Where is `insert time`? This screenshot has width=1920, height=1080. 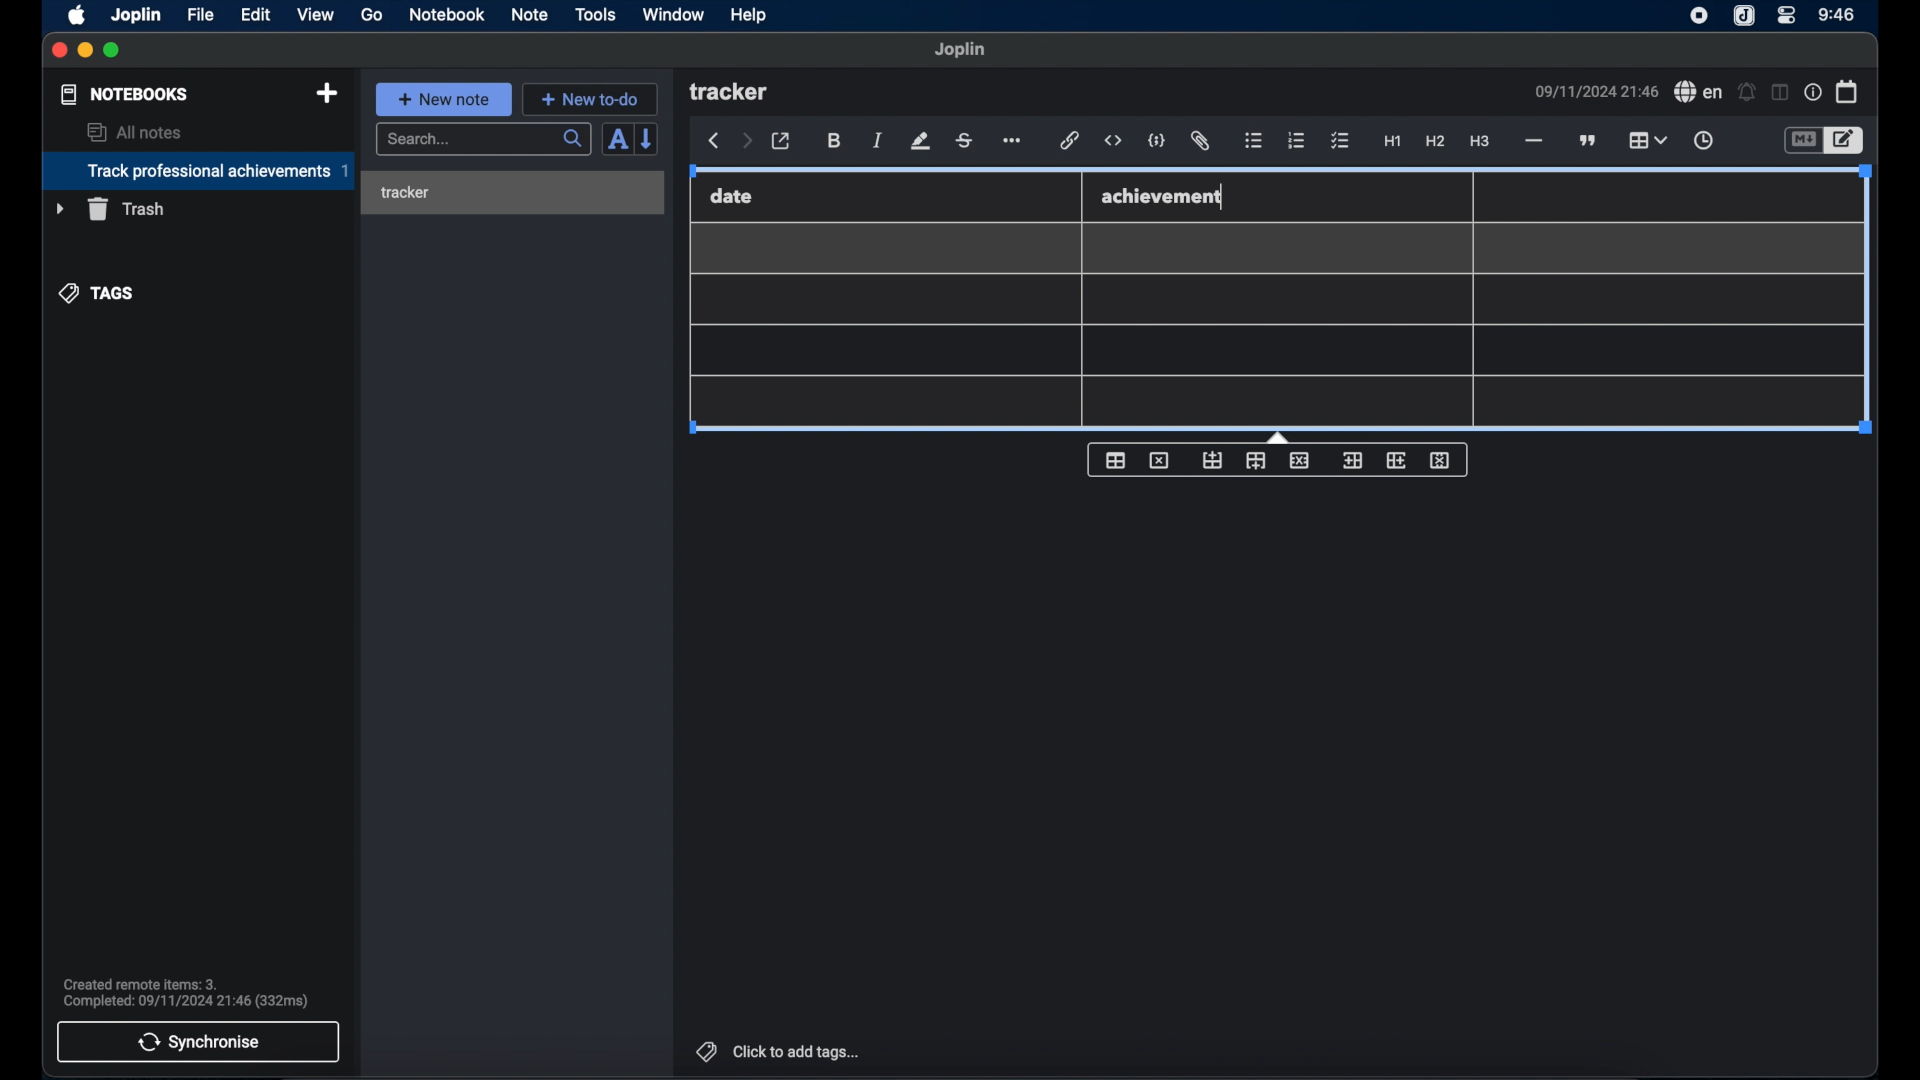 insert time is located at coordinates (1703, 141).